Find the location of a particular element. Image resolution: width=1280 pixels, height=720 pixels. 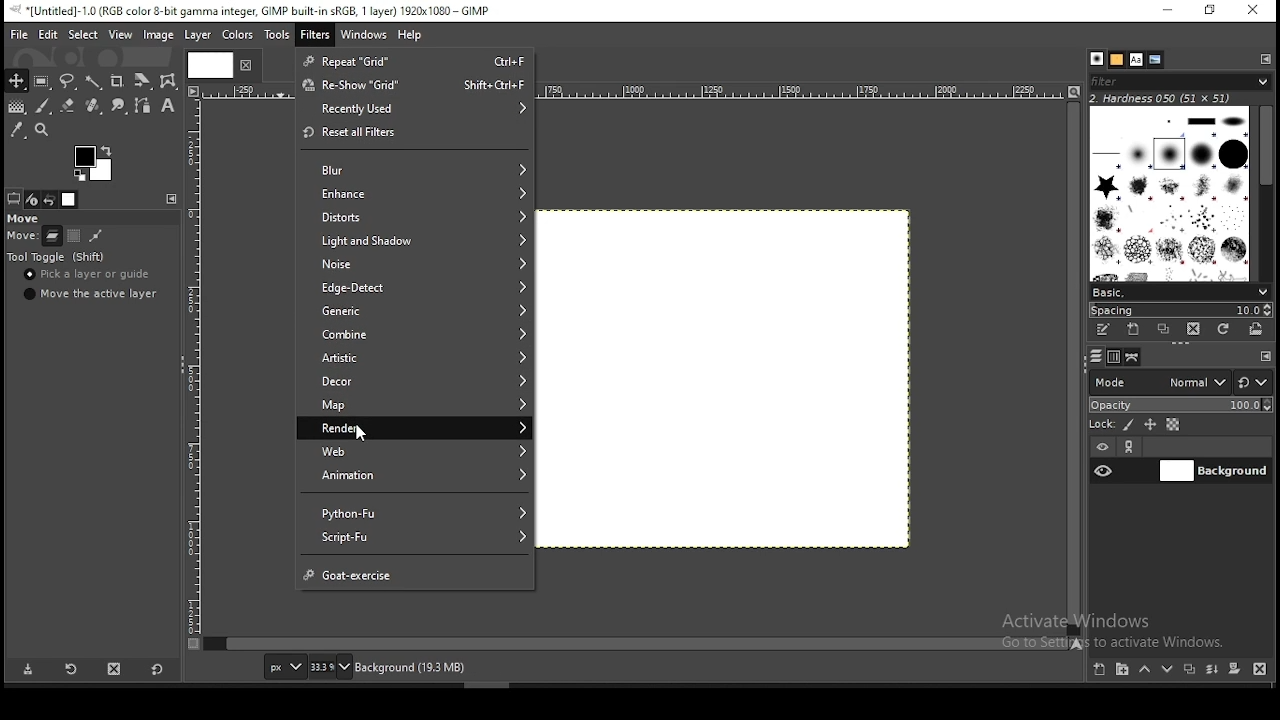

*[untitled]-1.0 (rgb color 8-bit gamma integer, gimp built-in sRGB, 1 layer) 1920x1080 - gimp is located at coordinates (255, 11).